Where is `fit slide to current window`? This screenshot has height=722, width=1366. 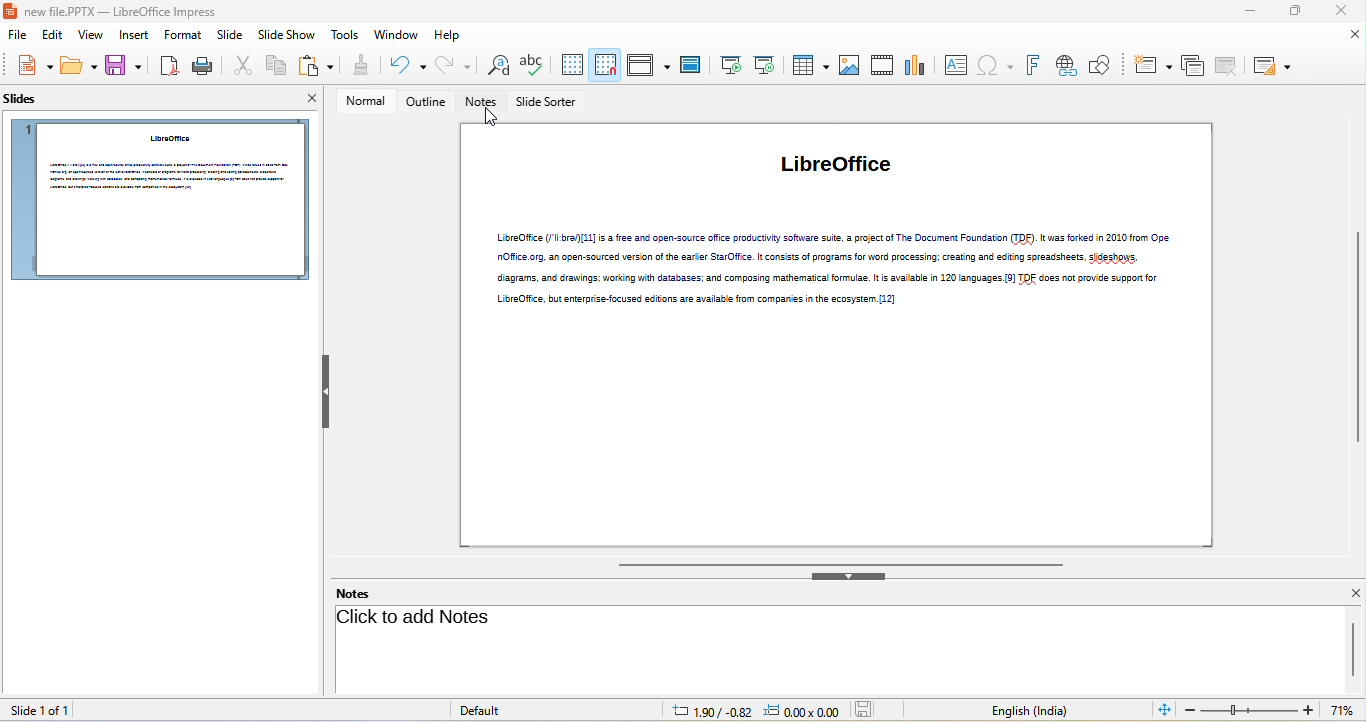
fit slide to current window is located at coordinates (1164, 709).